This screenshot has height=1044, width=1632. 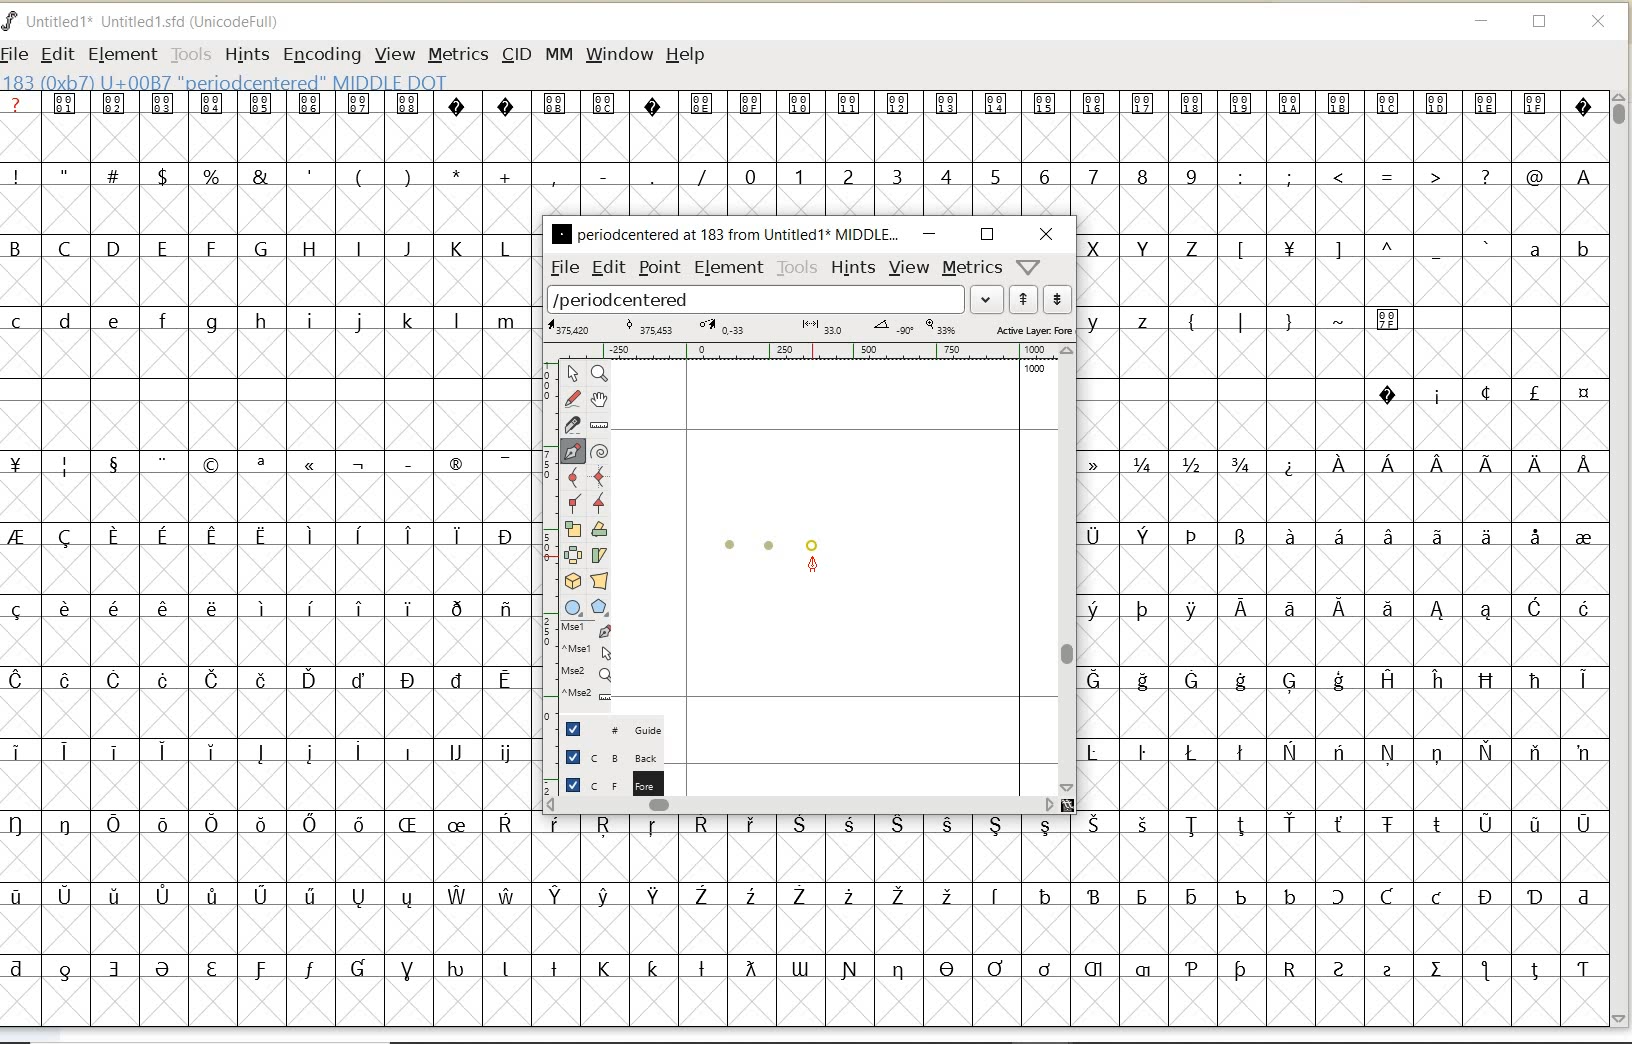 I want to click on HELP, so click(x=685, y=53).